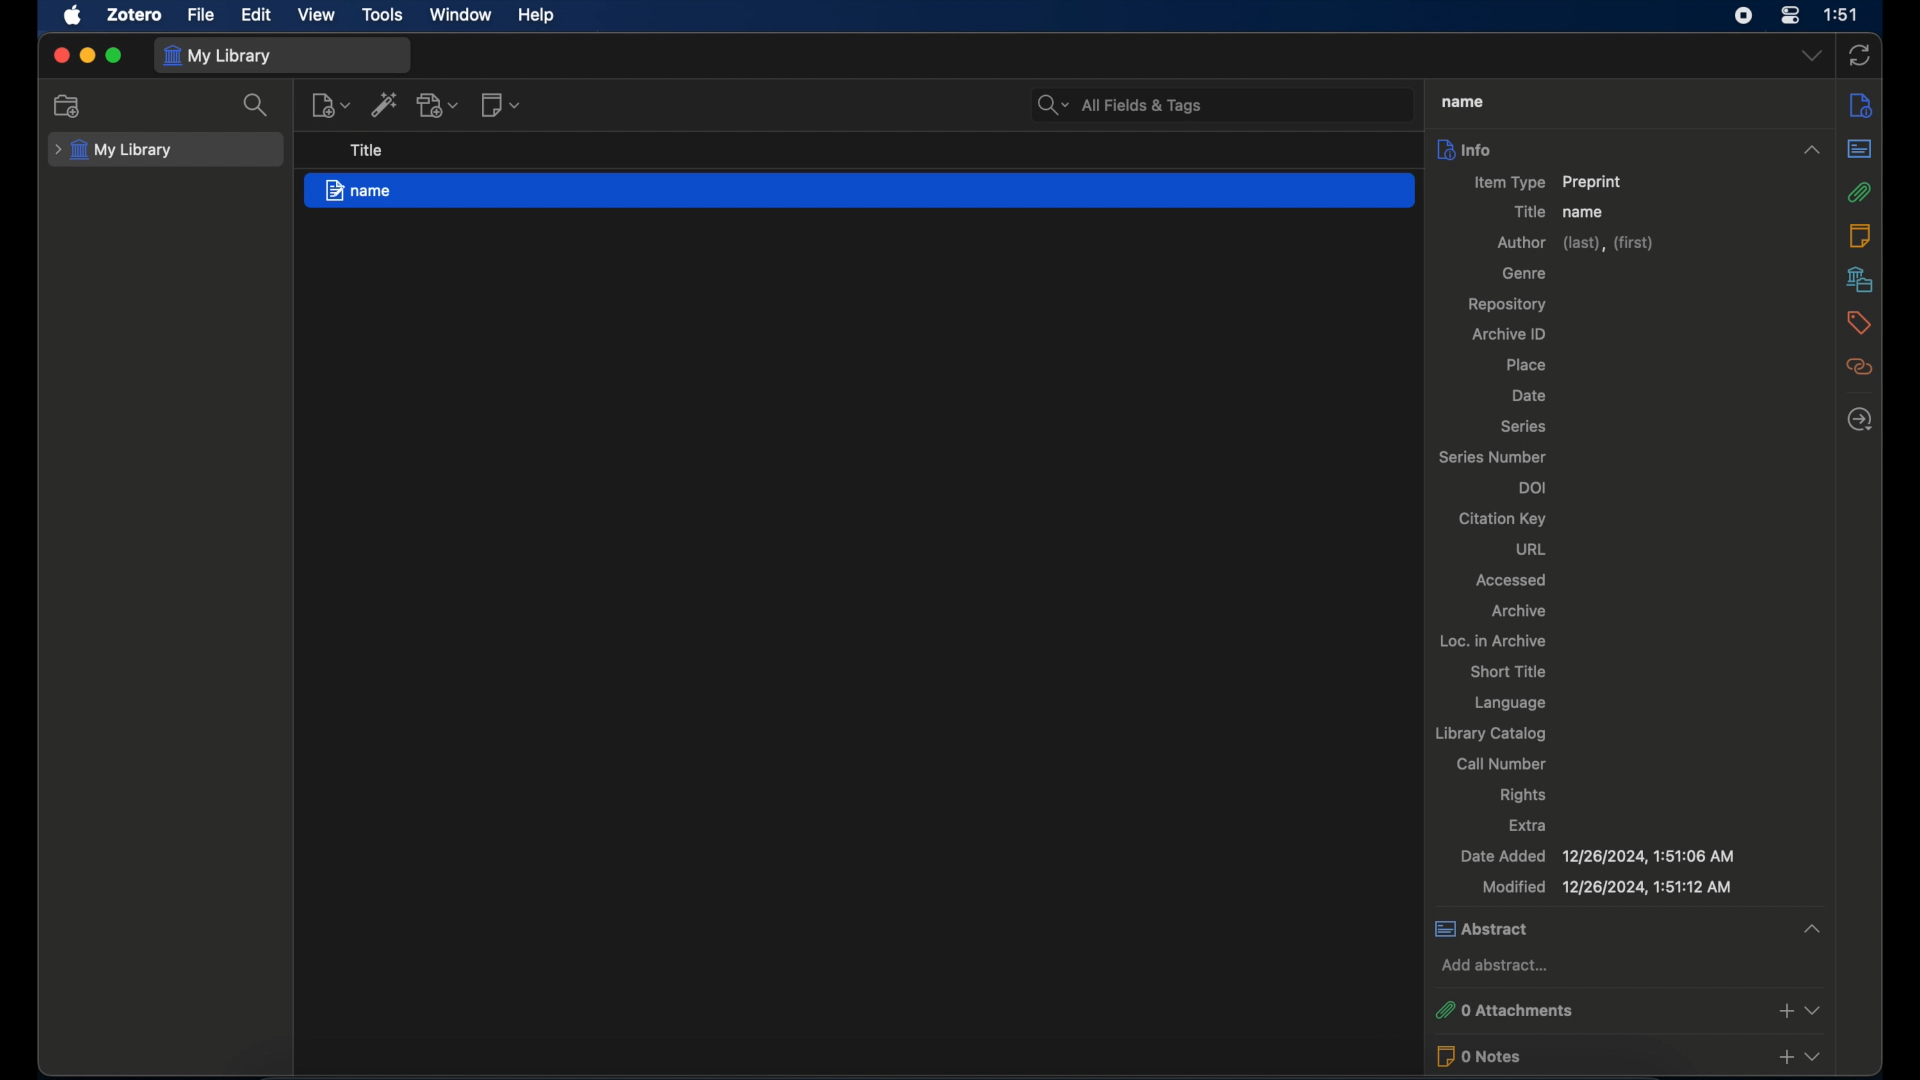  What do you see at coordinates (257, 104) in the screenshot?
I see `search` at bounding box center [257, 104].